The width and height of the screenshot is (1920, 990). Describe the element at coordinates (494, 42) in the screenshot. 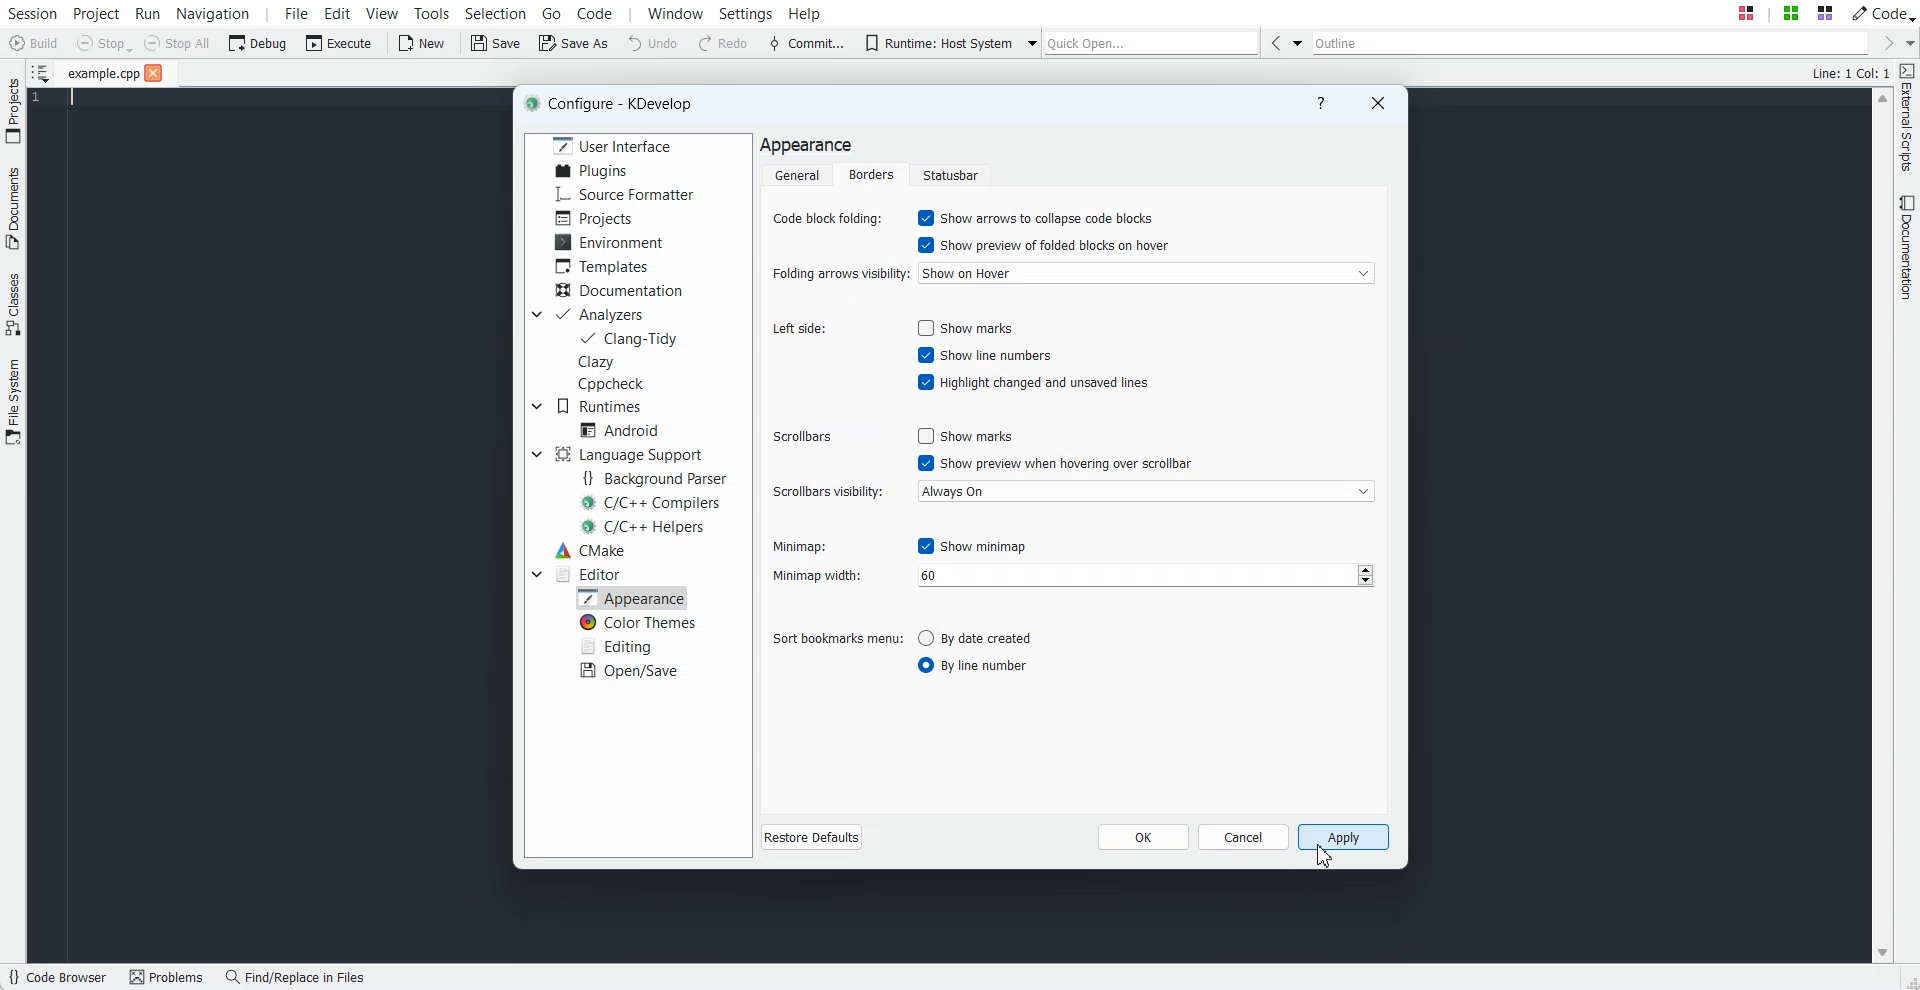

I see `Save` at that location.